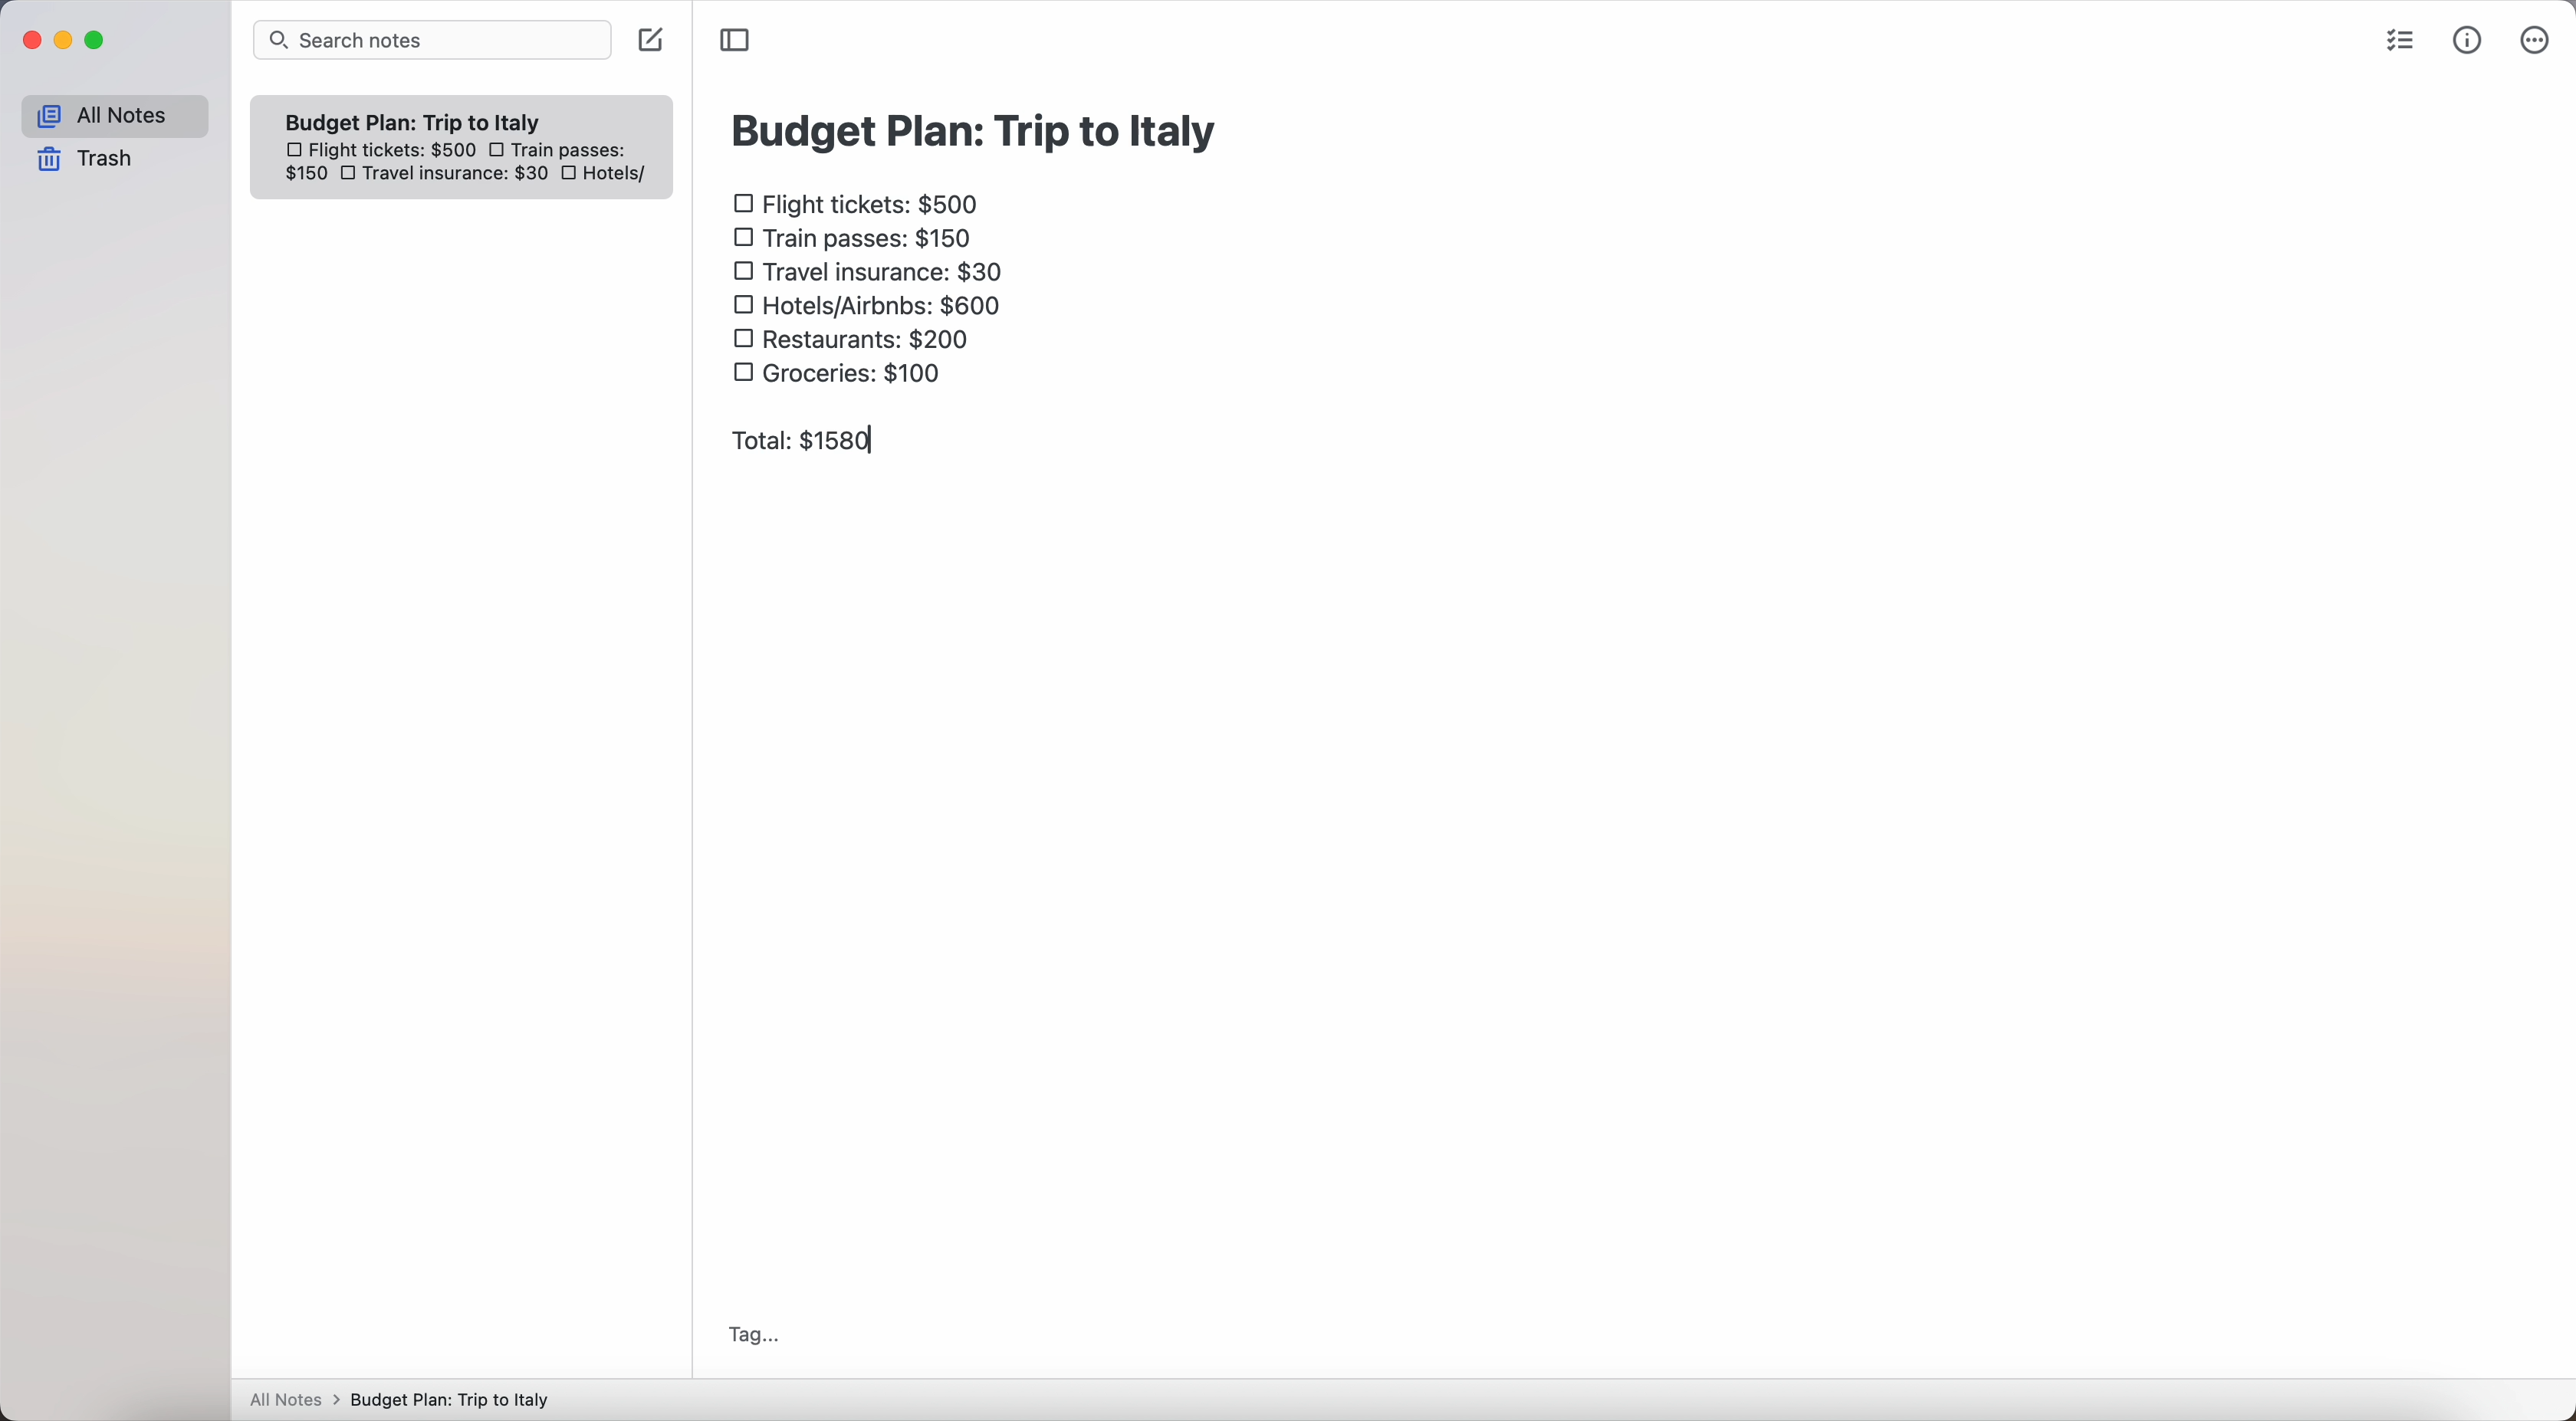 The image size is (2576, 1421). What do you see at coordinates (379, 153) in the screenshot?
I see `flight tickets: $500` at bounding box center [379, 153].